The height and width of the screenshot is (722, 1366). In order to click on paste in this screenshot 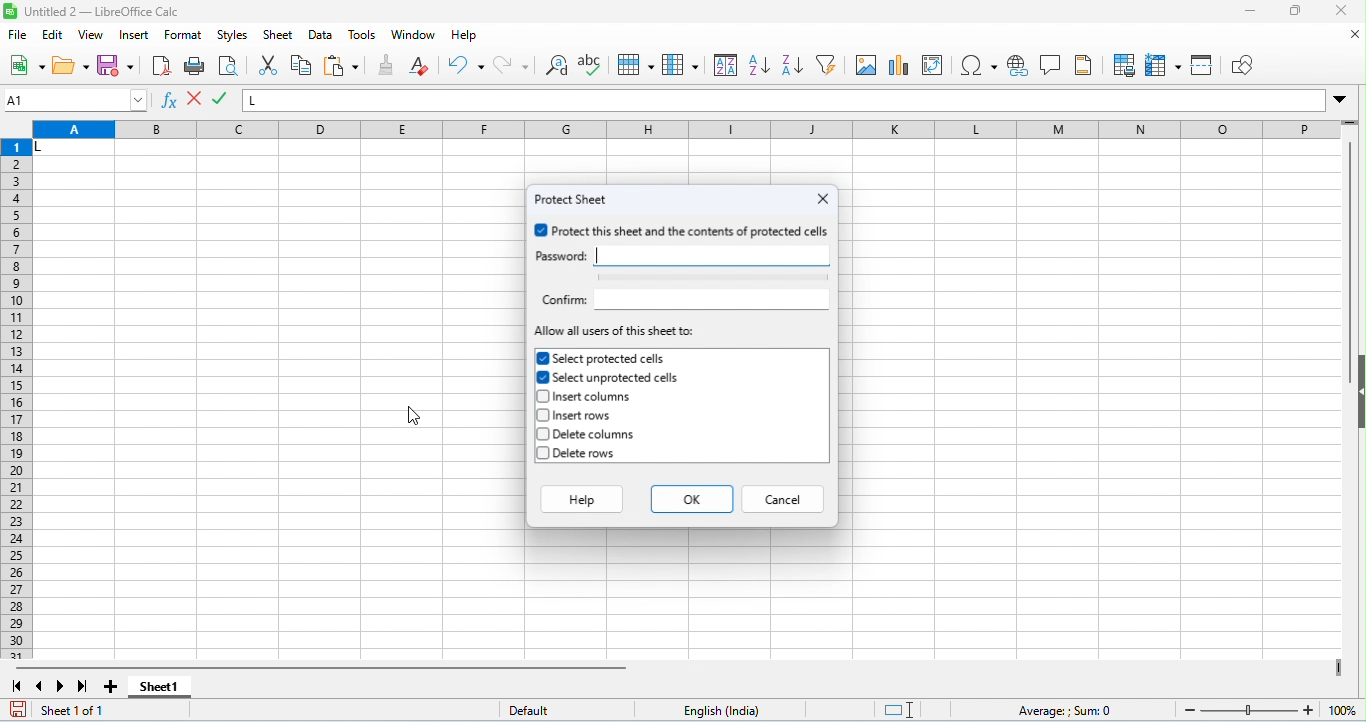, I will do `click(342, 67)`.